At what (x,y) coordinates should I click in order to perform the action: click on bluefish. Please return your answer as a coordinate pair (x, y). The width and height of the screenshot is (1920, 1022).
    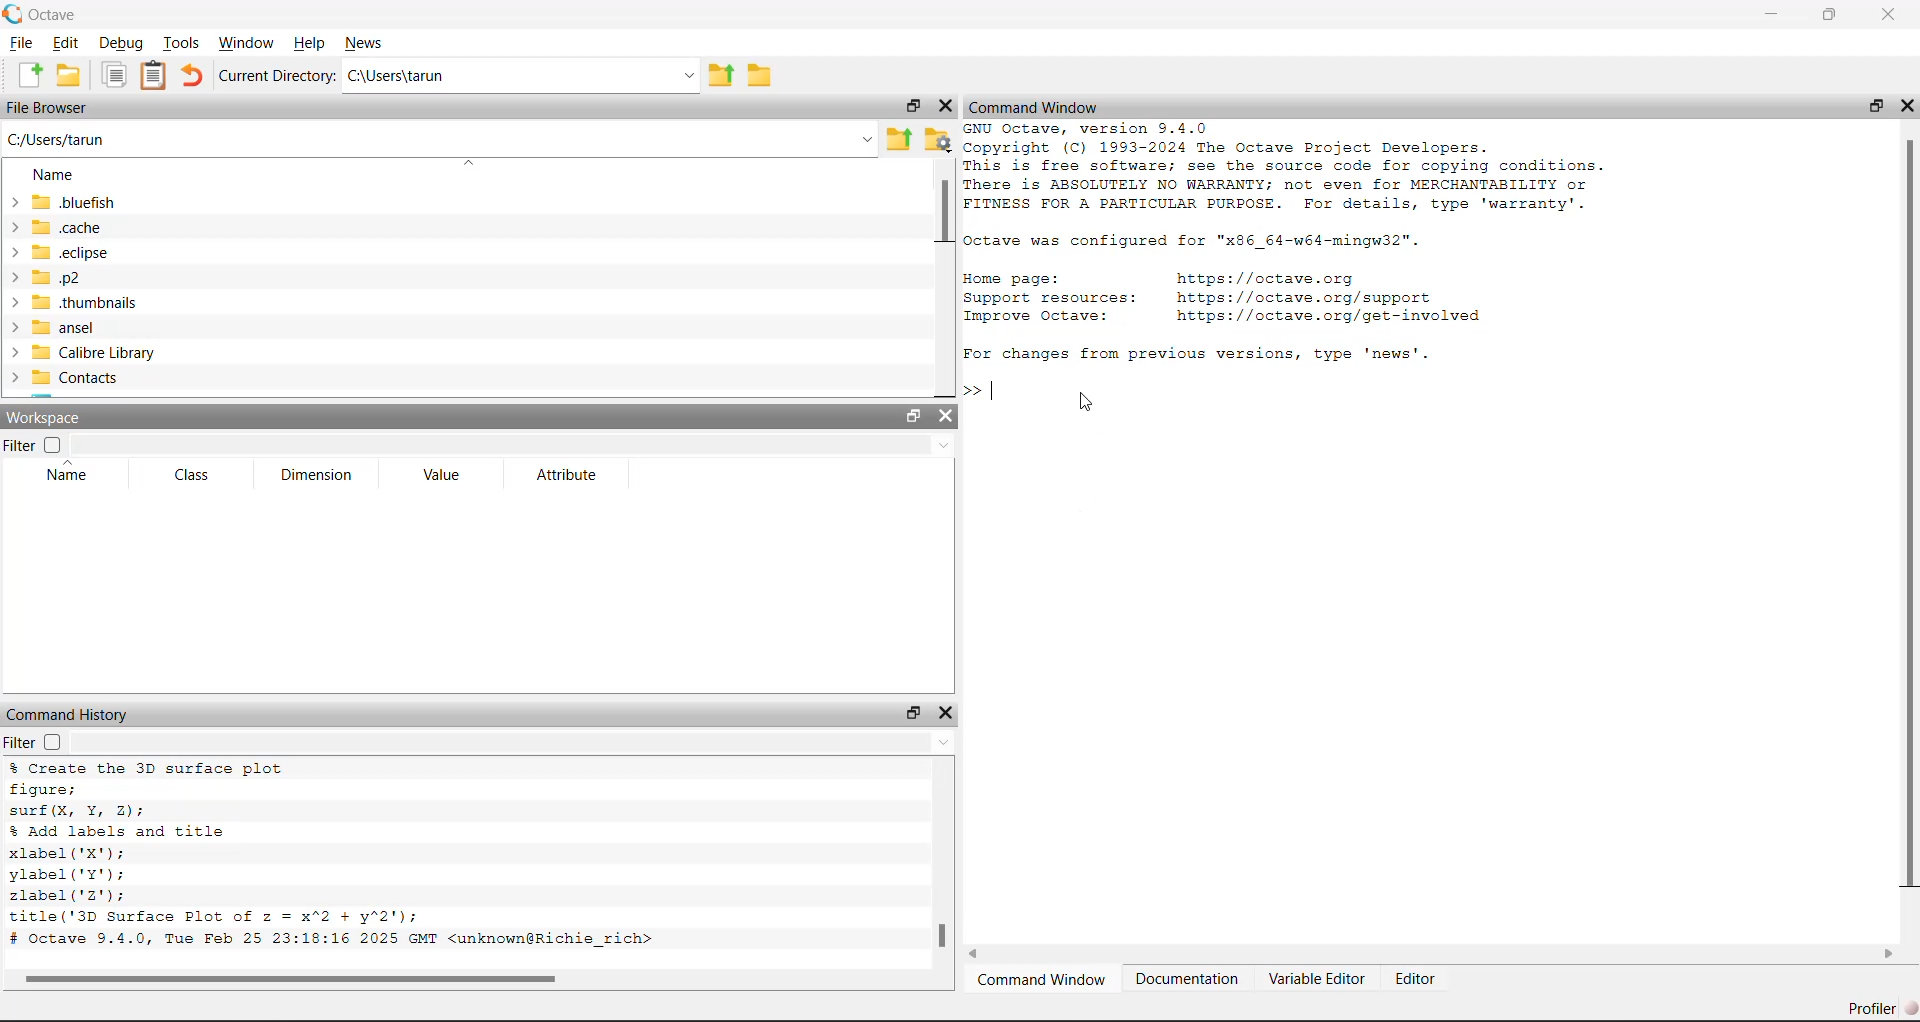
    Looking at the image, I should click on (62, 204).